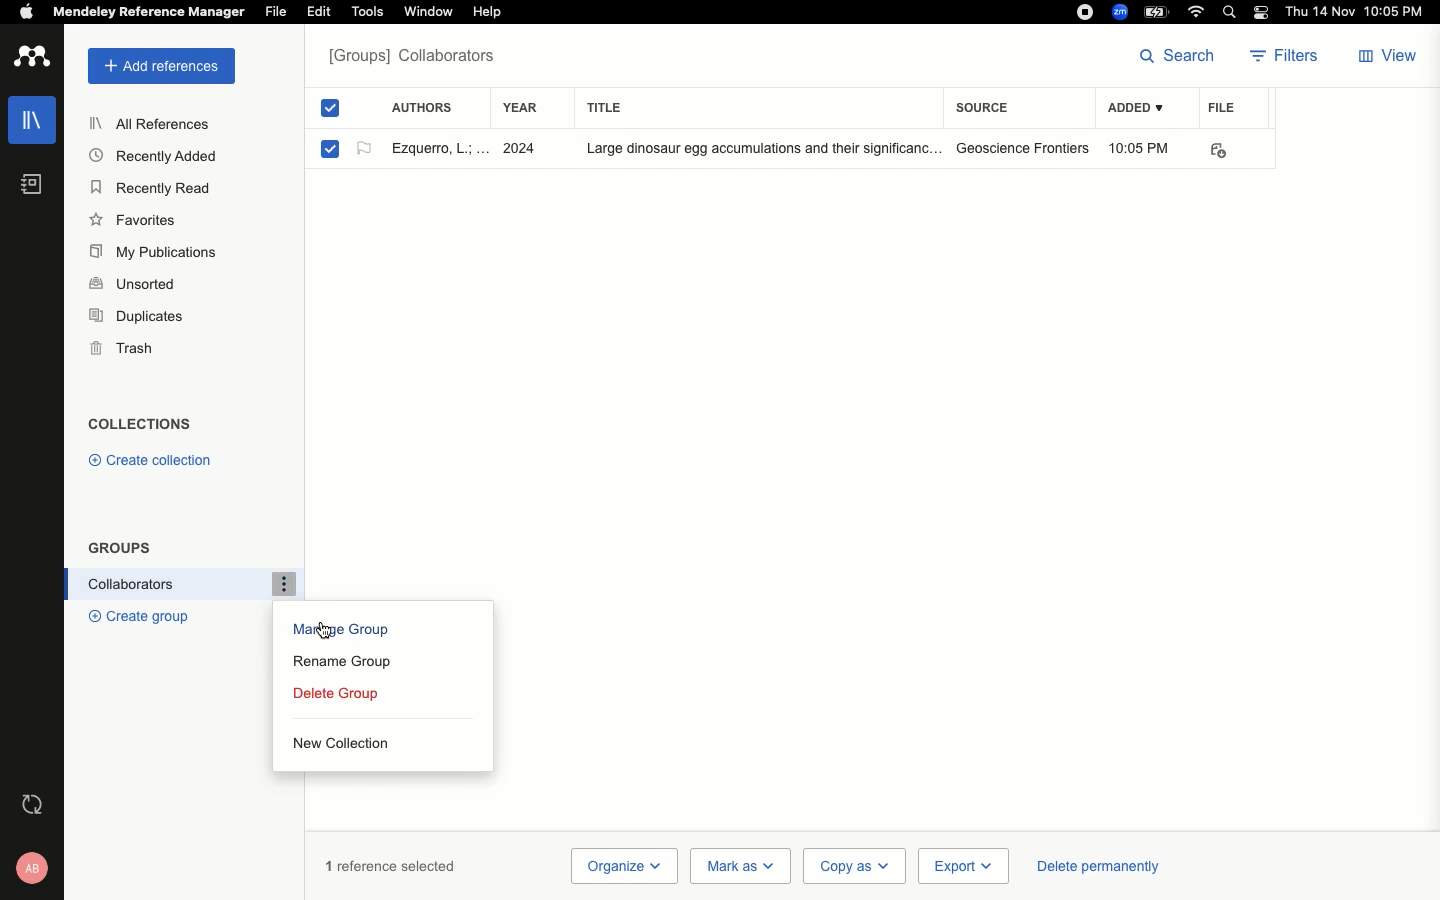  What do you see at coordinates (422, 105) in the screenshot?
I see `Authors` at bounding box center [422, 105].